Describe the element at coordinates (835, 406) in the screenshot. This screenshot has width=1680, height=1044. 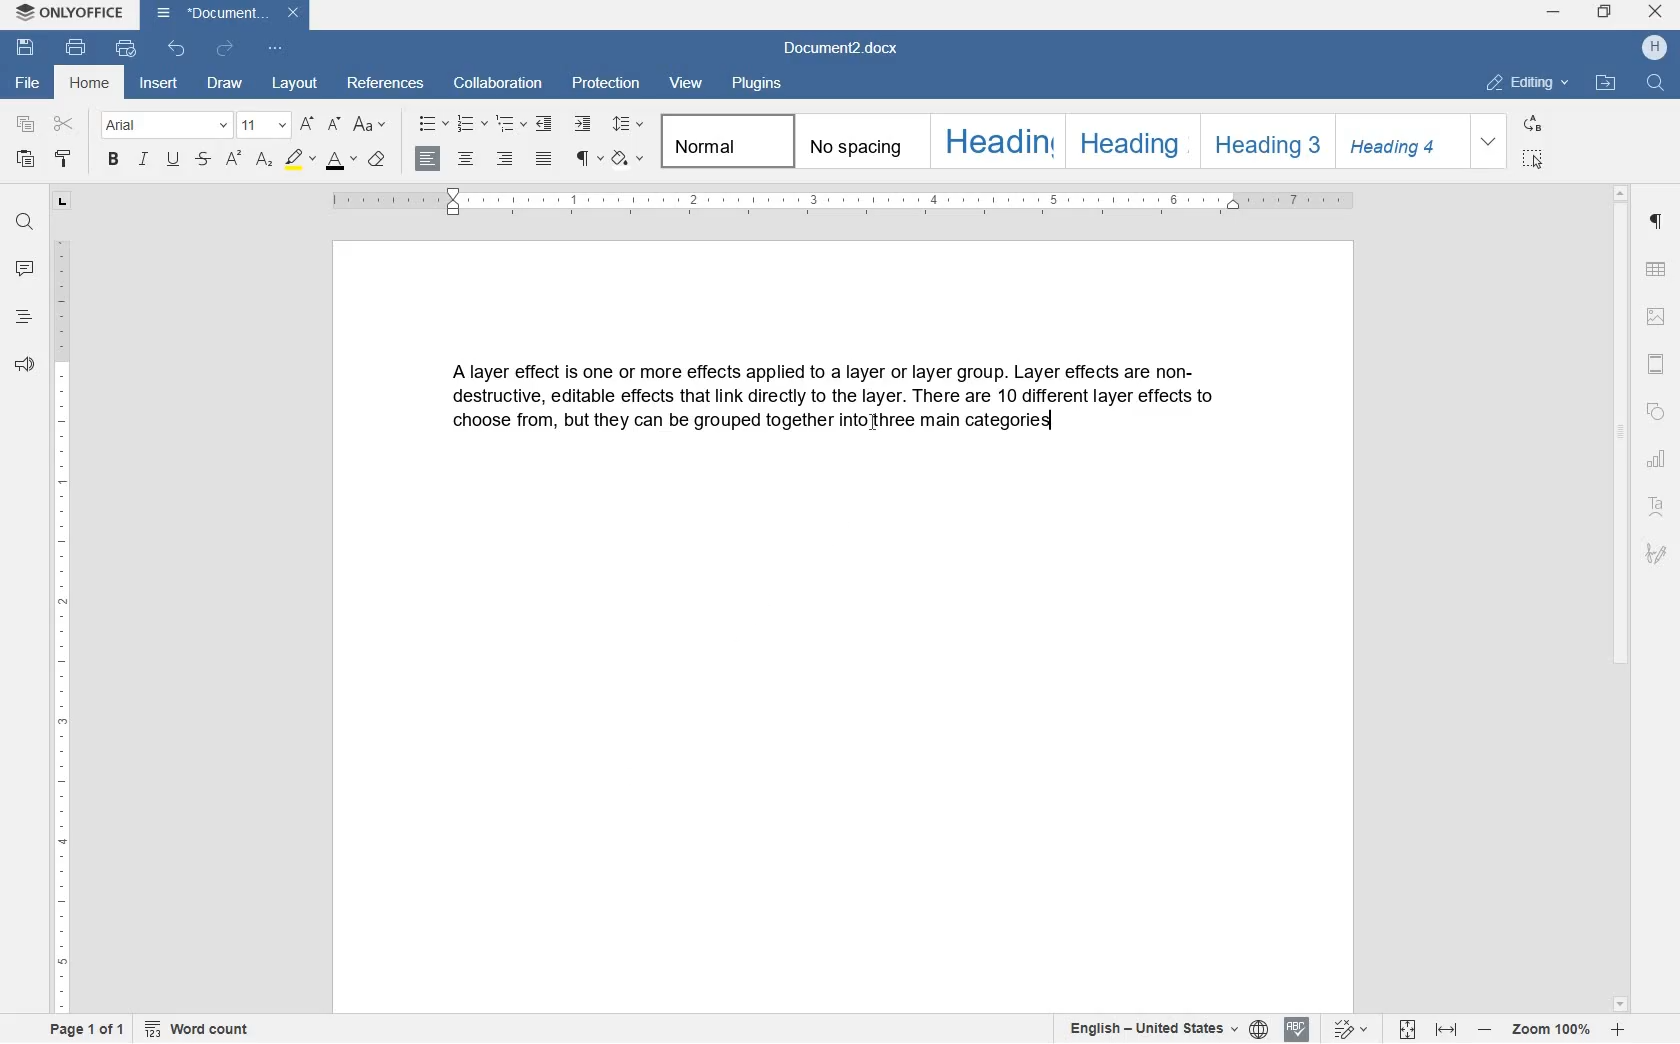
I see `block of text written by user` at that location.